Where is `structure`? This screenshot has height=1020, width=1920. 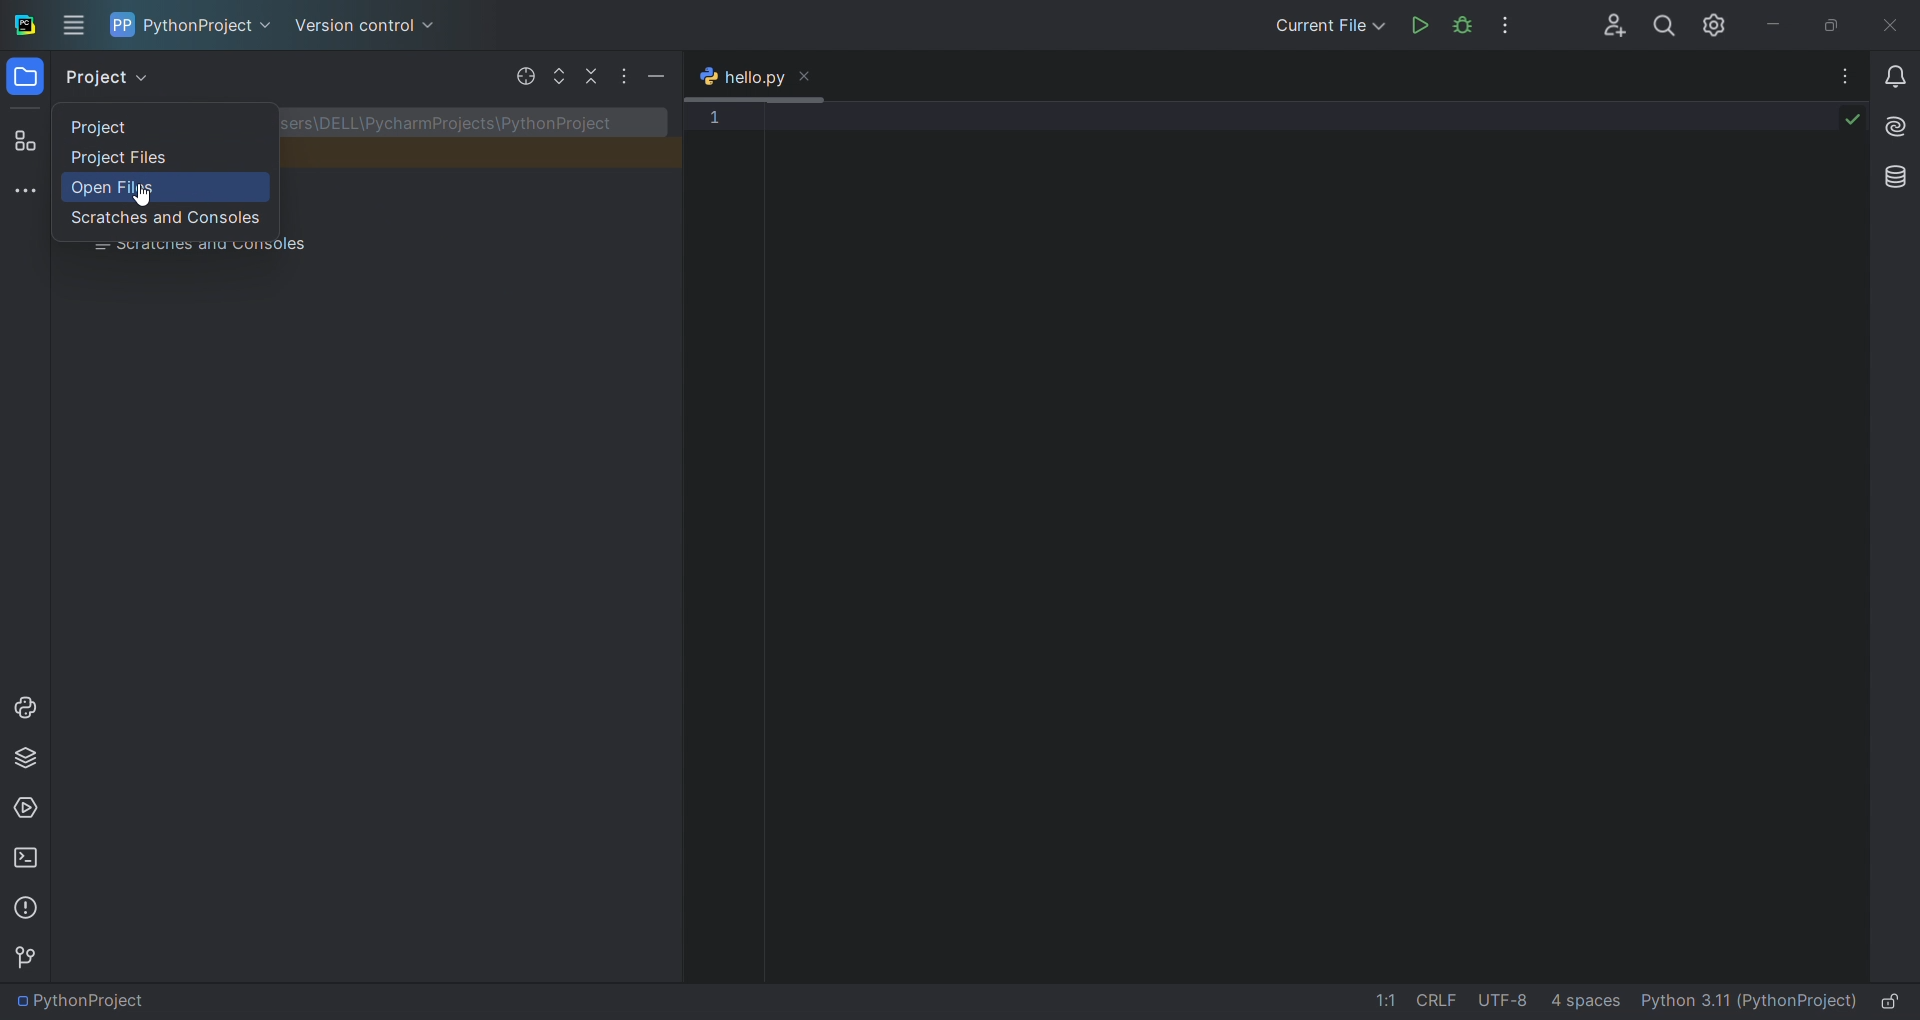
structure is located at coordinates (23, 138).